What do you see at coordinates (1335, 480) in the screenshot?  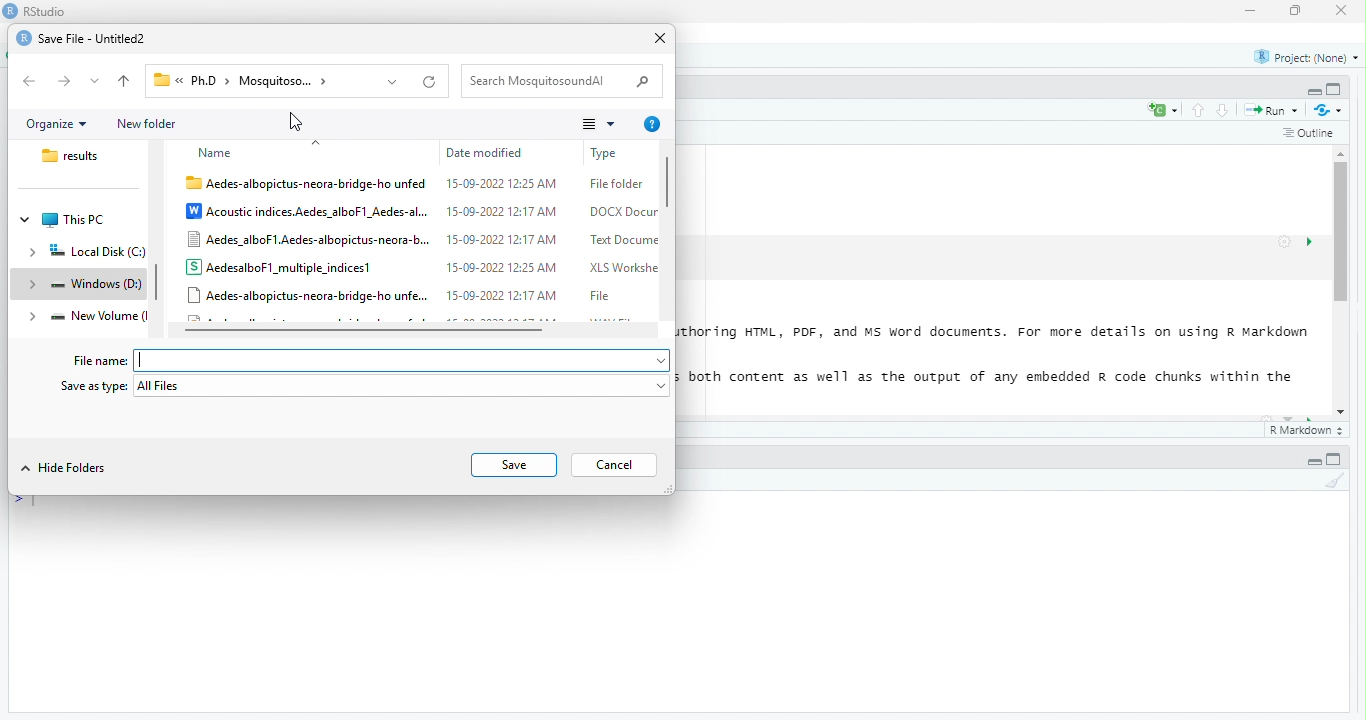 I see `clean` at bounding box center [1335, 480].